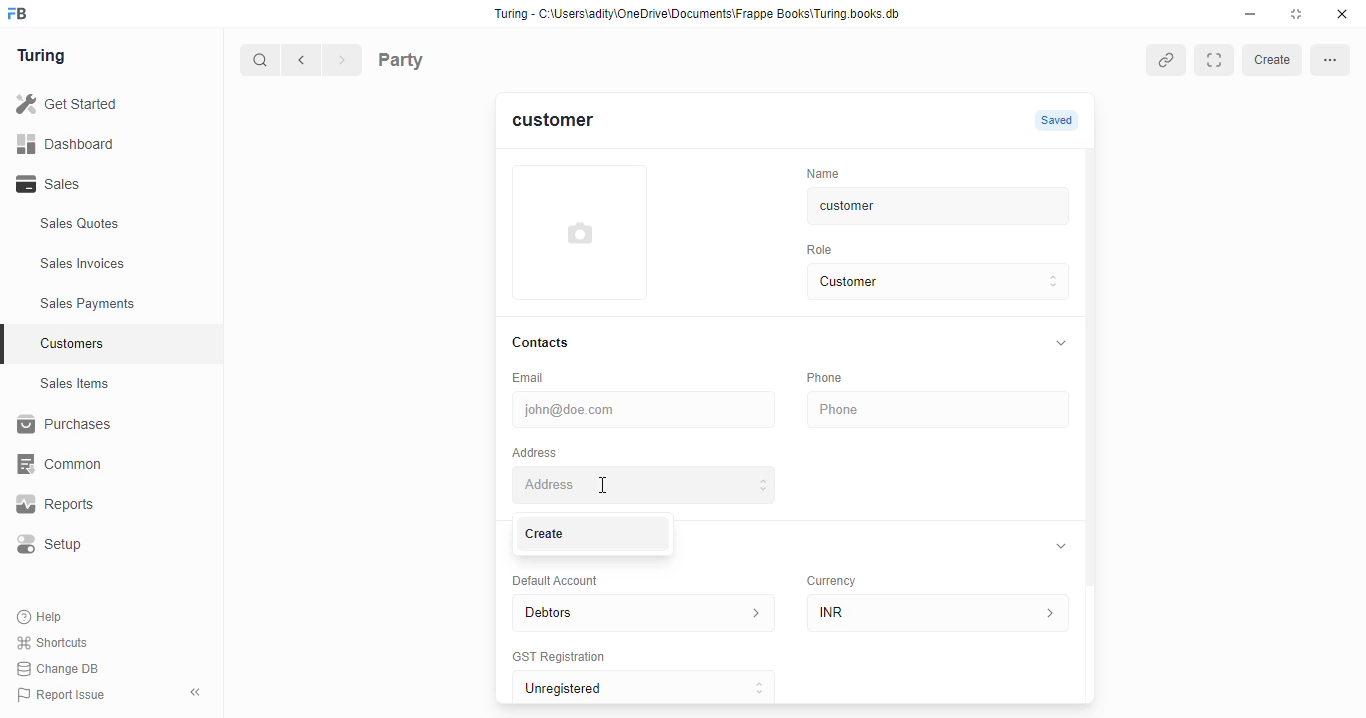  What do you see at coordinates (1061, 544) in the screenshot?
I see `collapse` at bounding box center [1061, 544].